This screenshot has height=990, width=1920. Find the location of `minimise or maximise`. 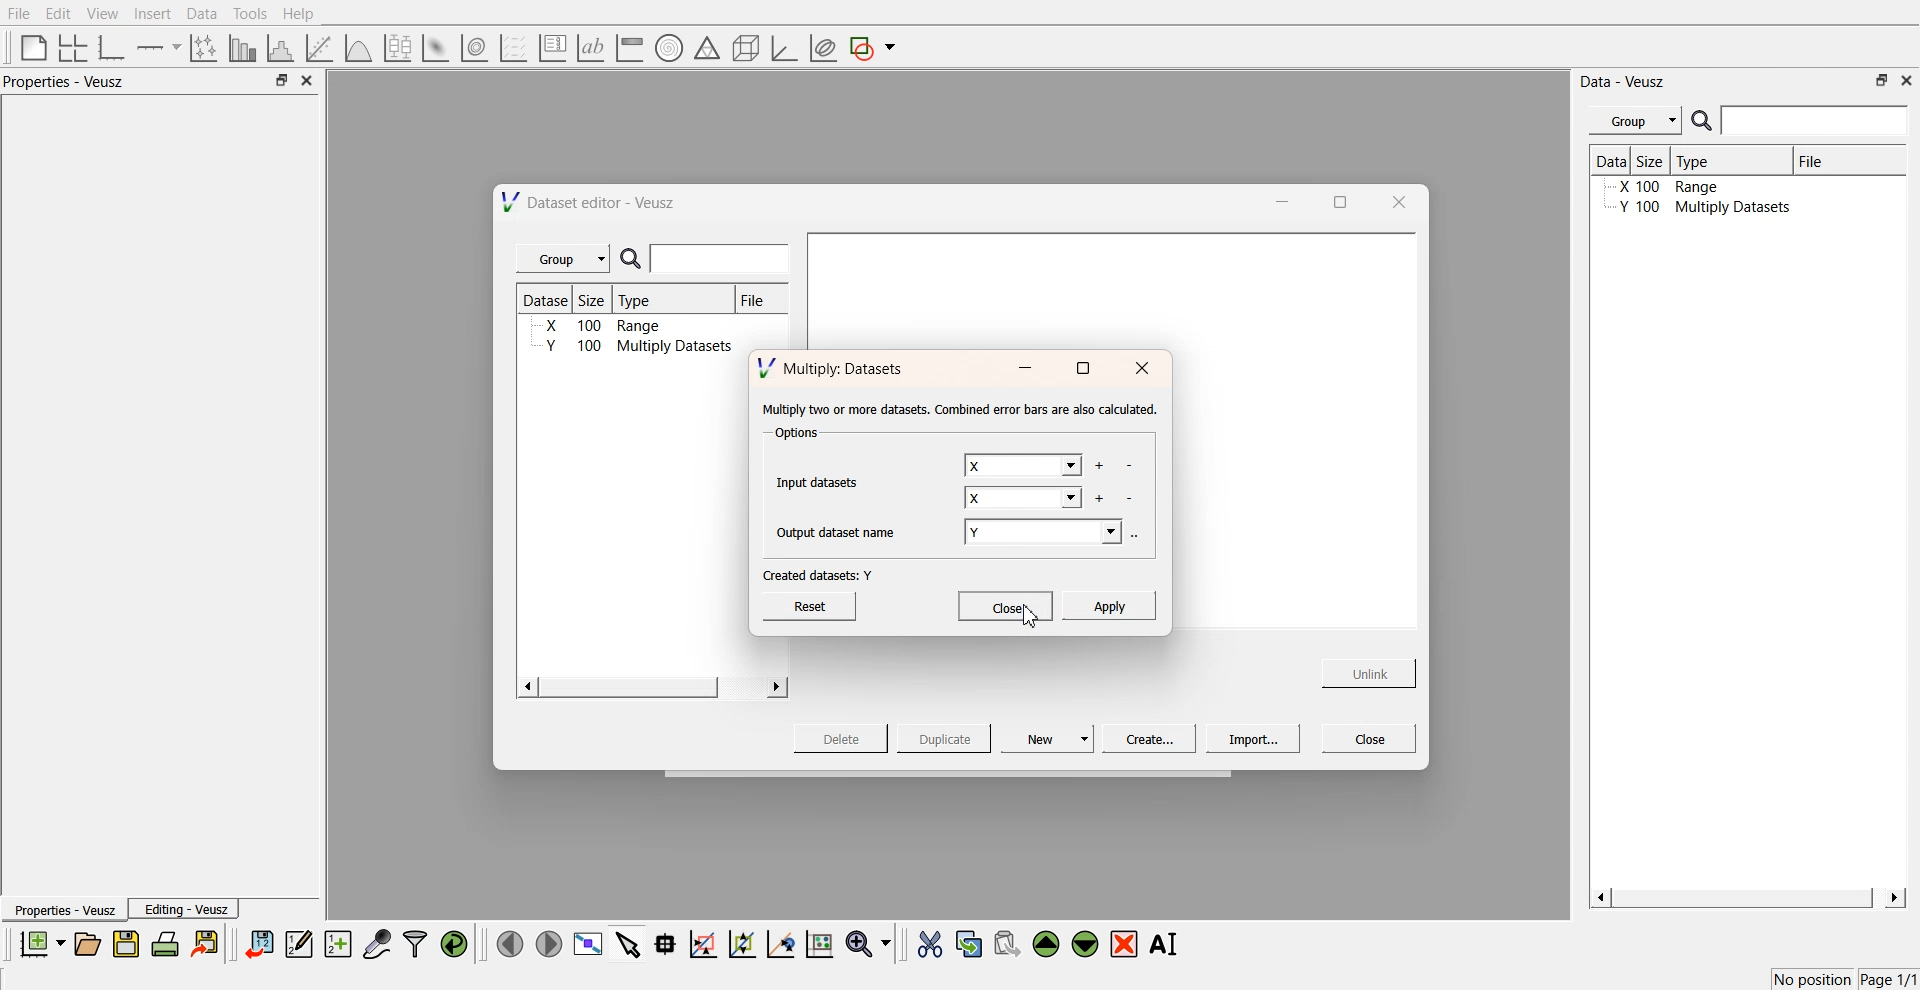

minimise or maximise is located at coordinates (281, 81).